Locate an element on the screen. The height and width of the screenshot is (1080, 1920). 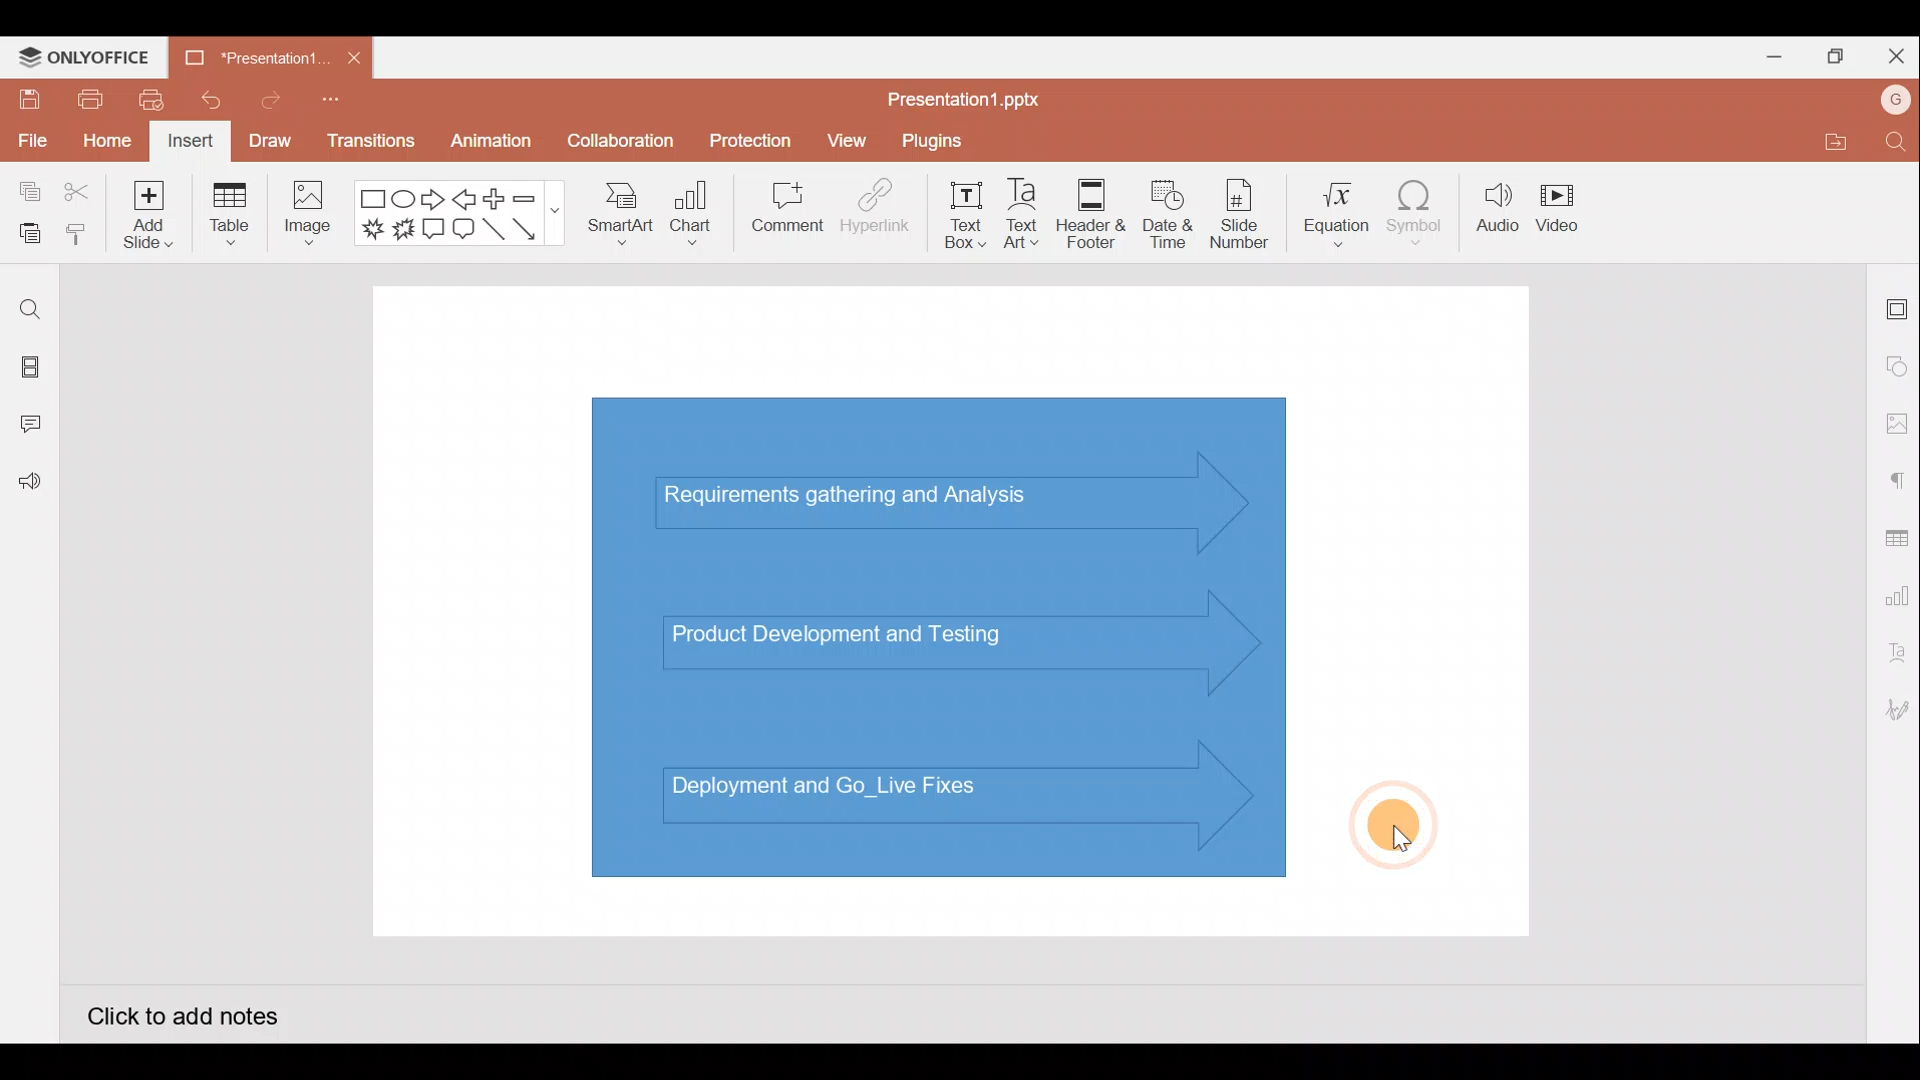
View is located at coordinates (850, 136).